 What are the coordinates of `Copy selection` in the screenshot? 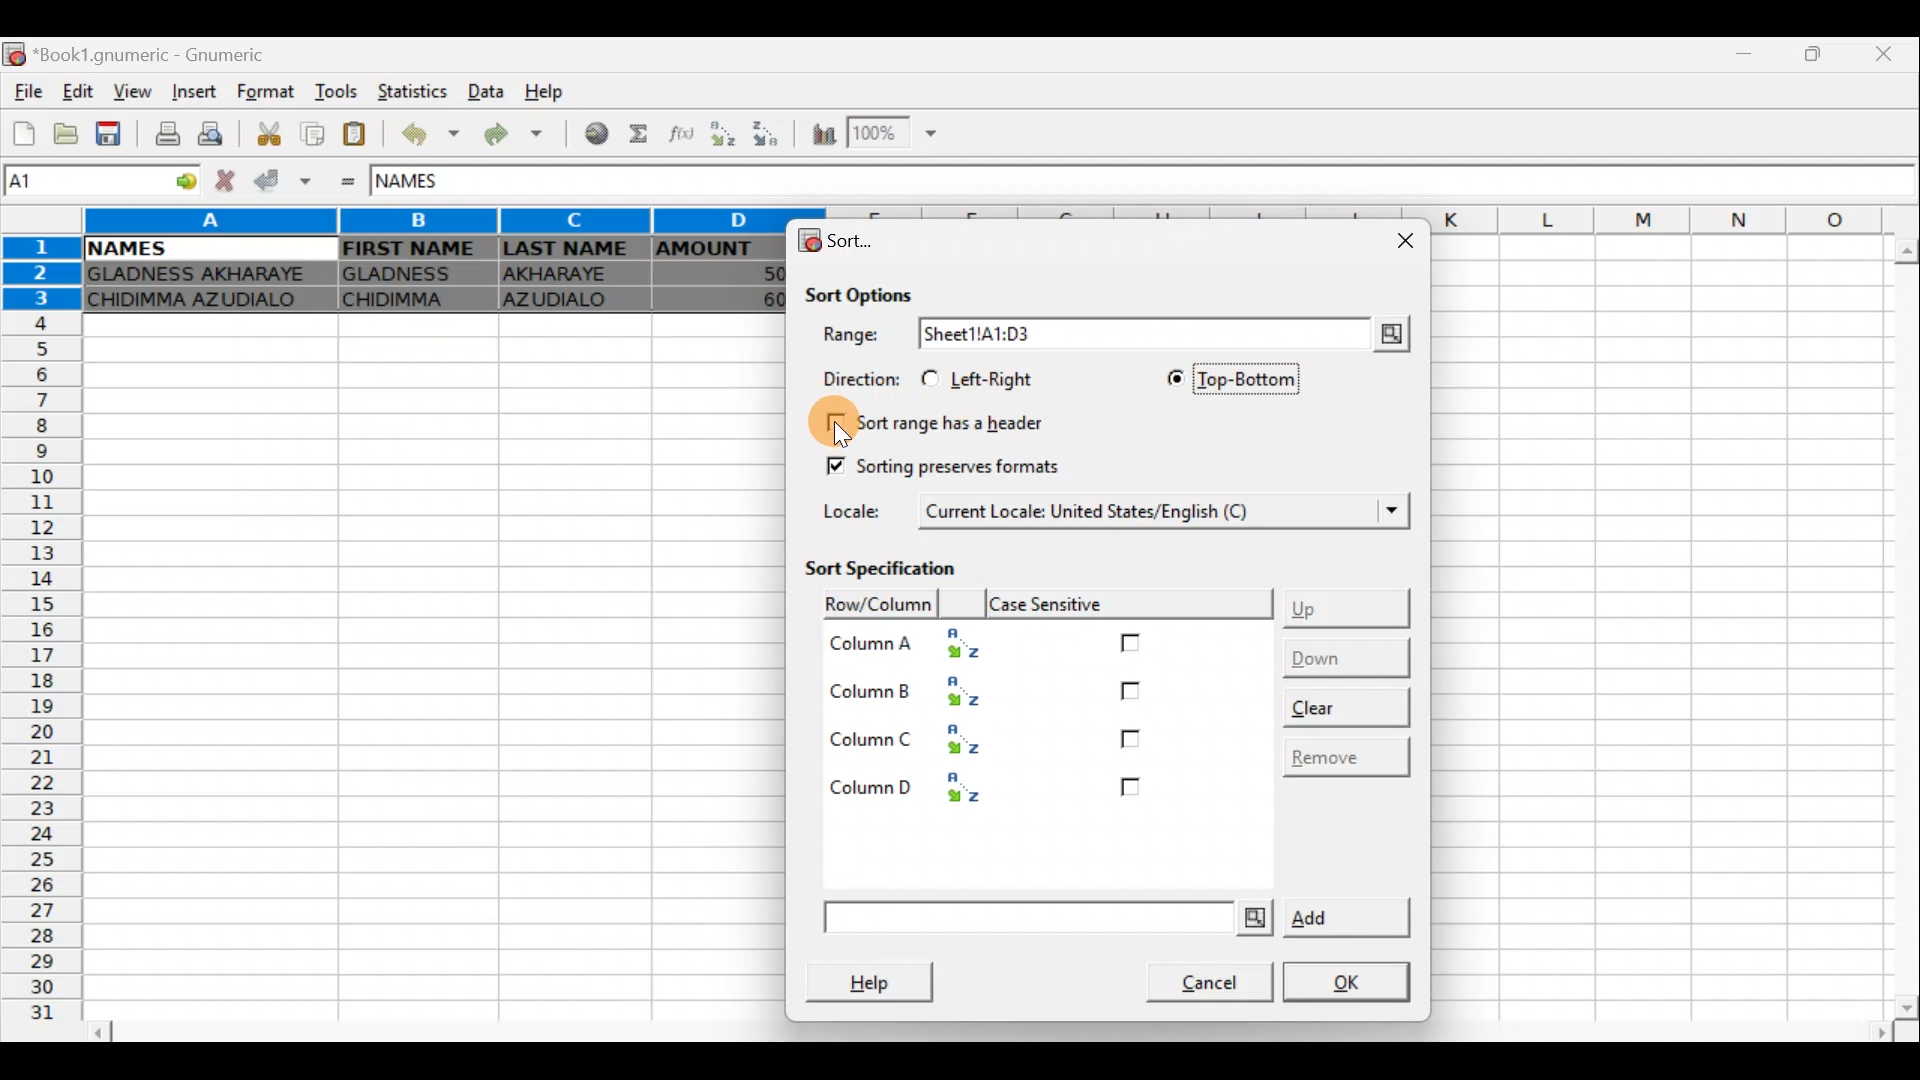 It's located at (312, 135).